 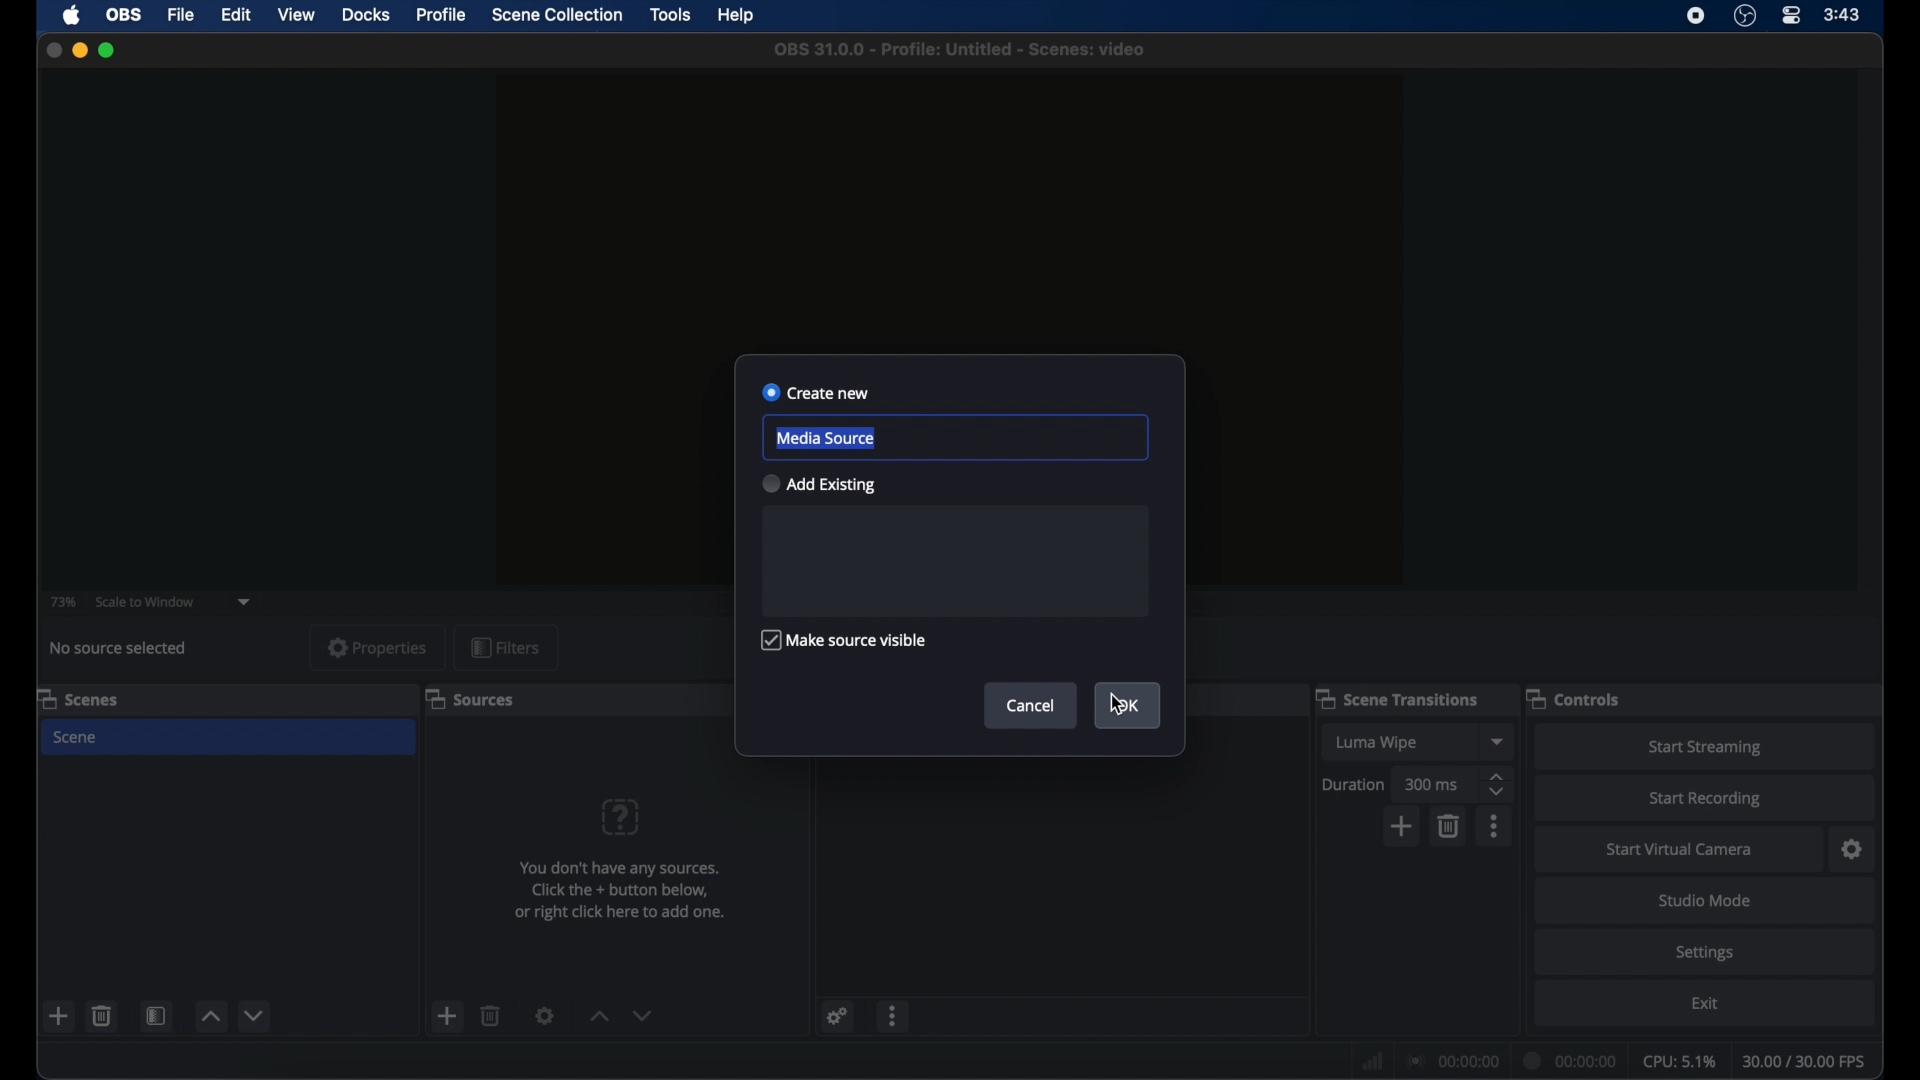 What do you see at coordinates (1852, 849) in the screenshot?
I see `settings` at bounding box center [1852, 849].